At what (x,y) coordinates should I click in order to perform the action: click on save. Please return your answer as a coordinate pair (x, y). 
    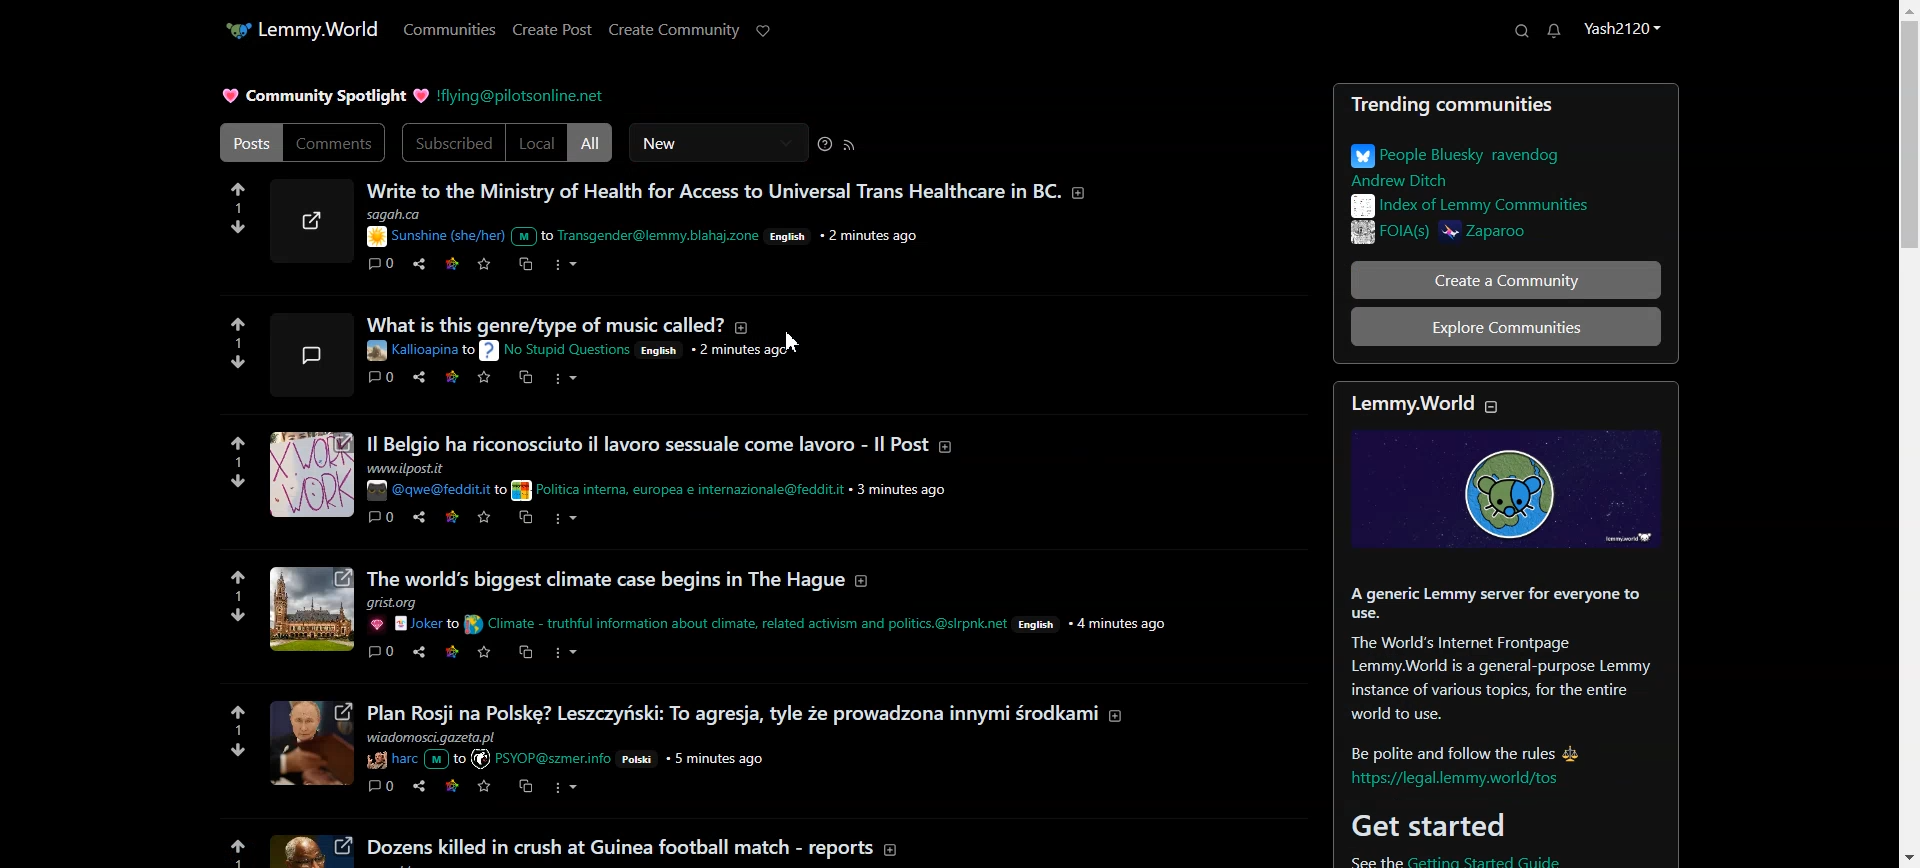
    Looking at the image, I should click on (484, 655).